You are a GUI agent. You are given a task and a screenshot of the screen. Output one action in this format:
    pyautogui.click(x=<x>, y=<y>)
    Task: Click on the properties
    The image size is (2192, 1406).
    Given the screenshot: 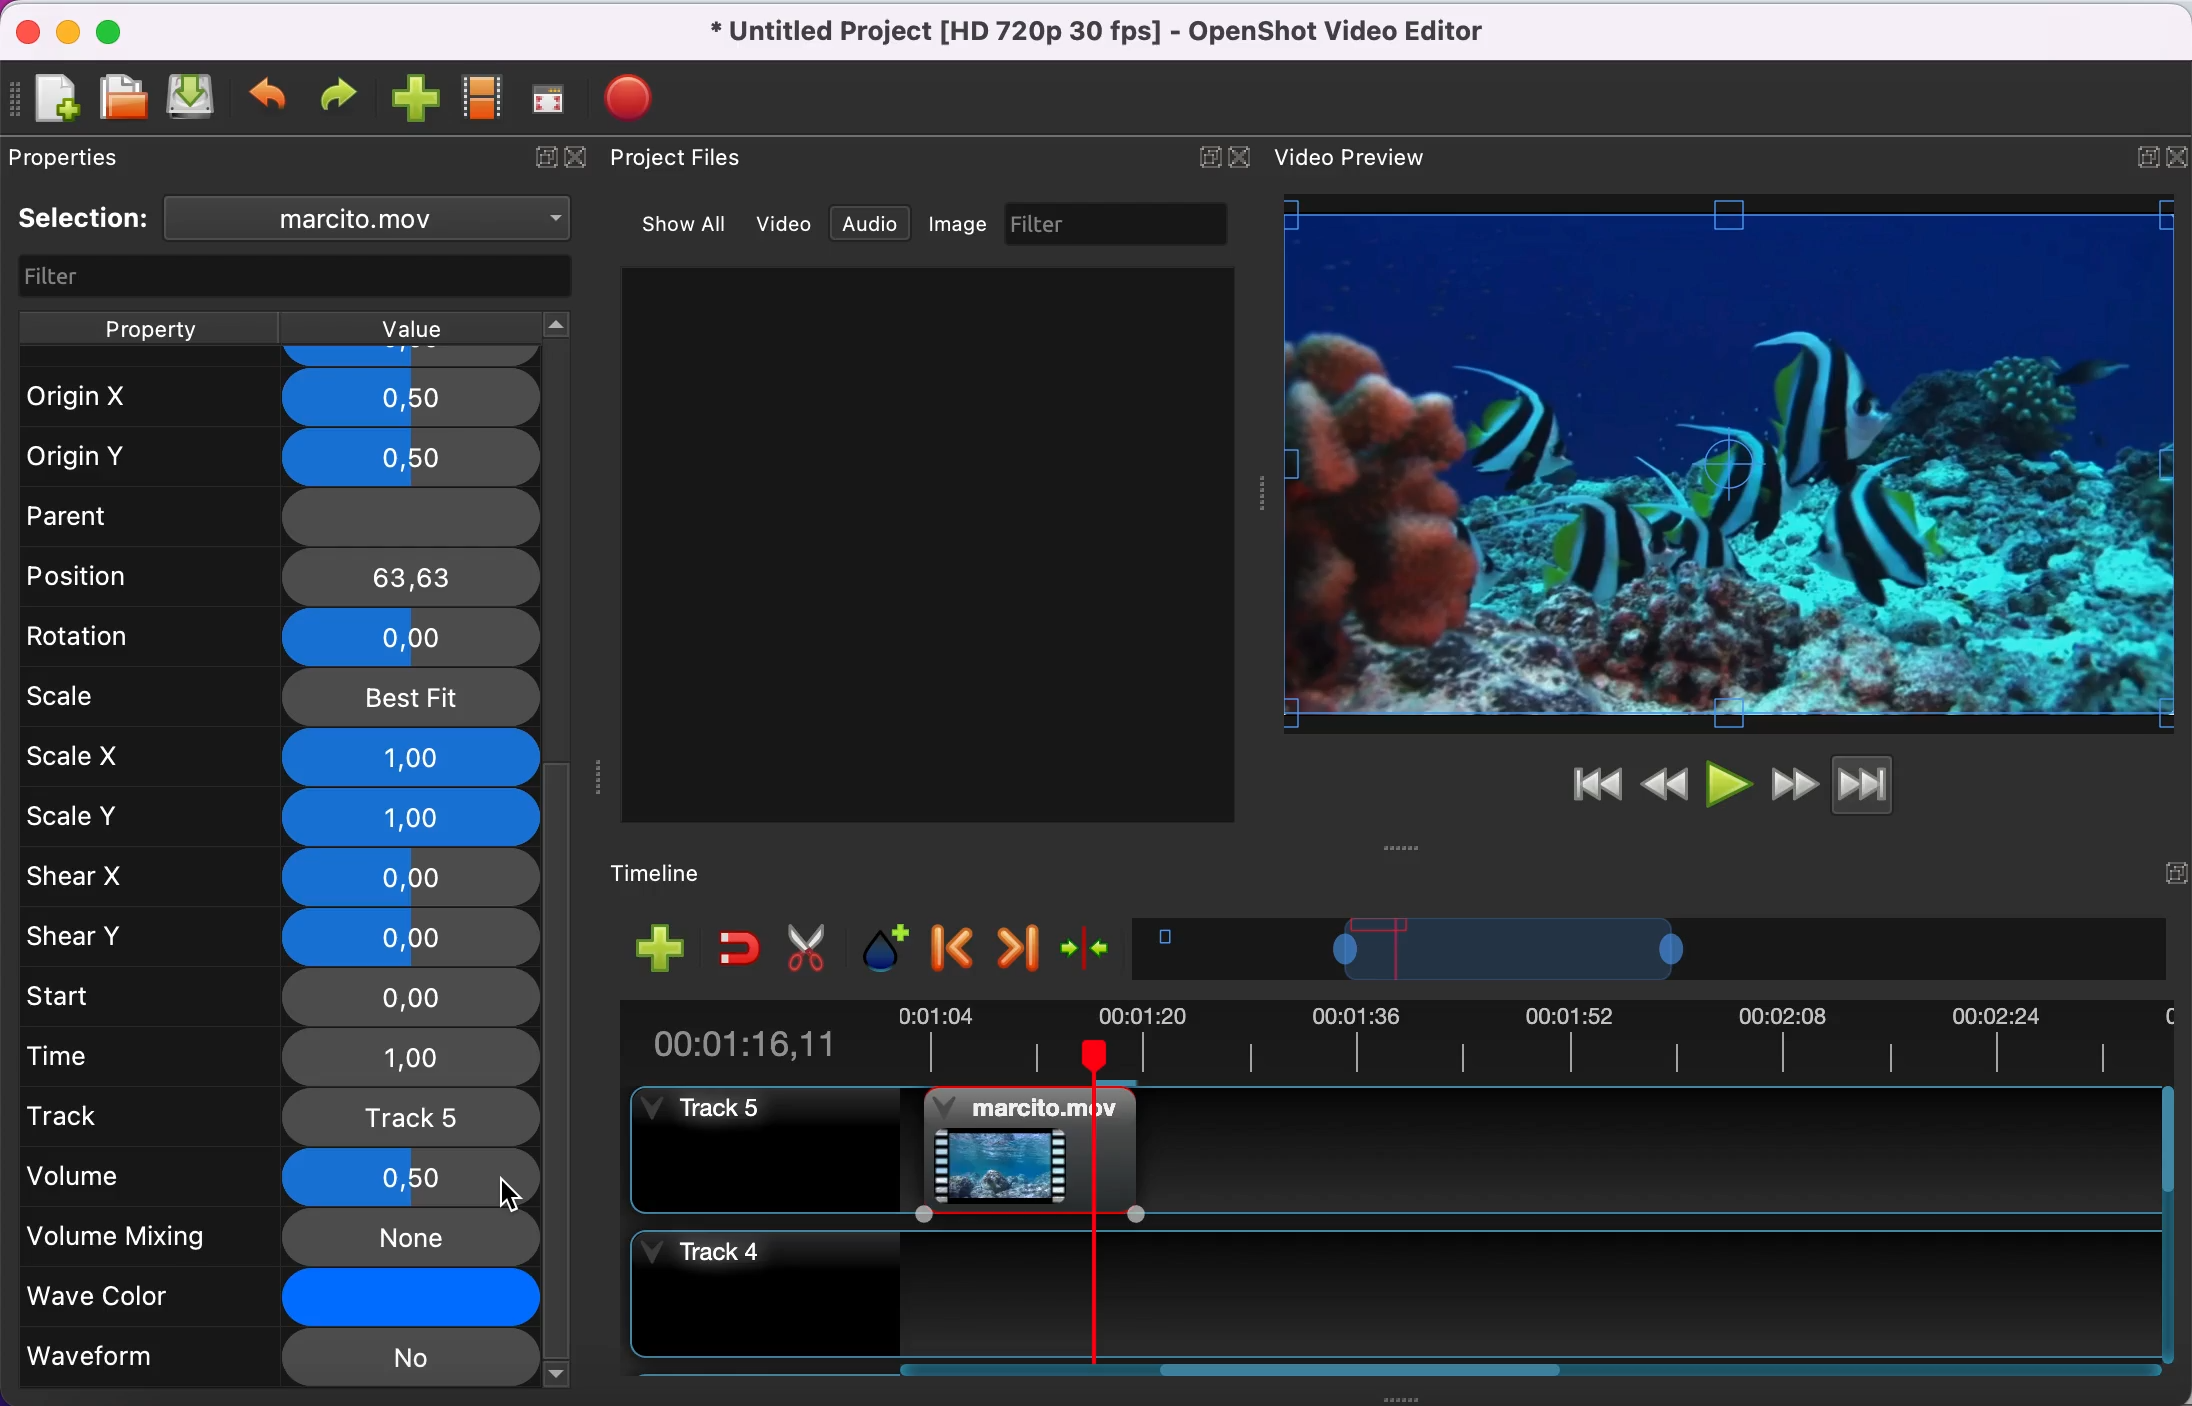 What is the action you would take?
    pyautogui.click(x=96, y=161)
    